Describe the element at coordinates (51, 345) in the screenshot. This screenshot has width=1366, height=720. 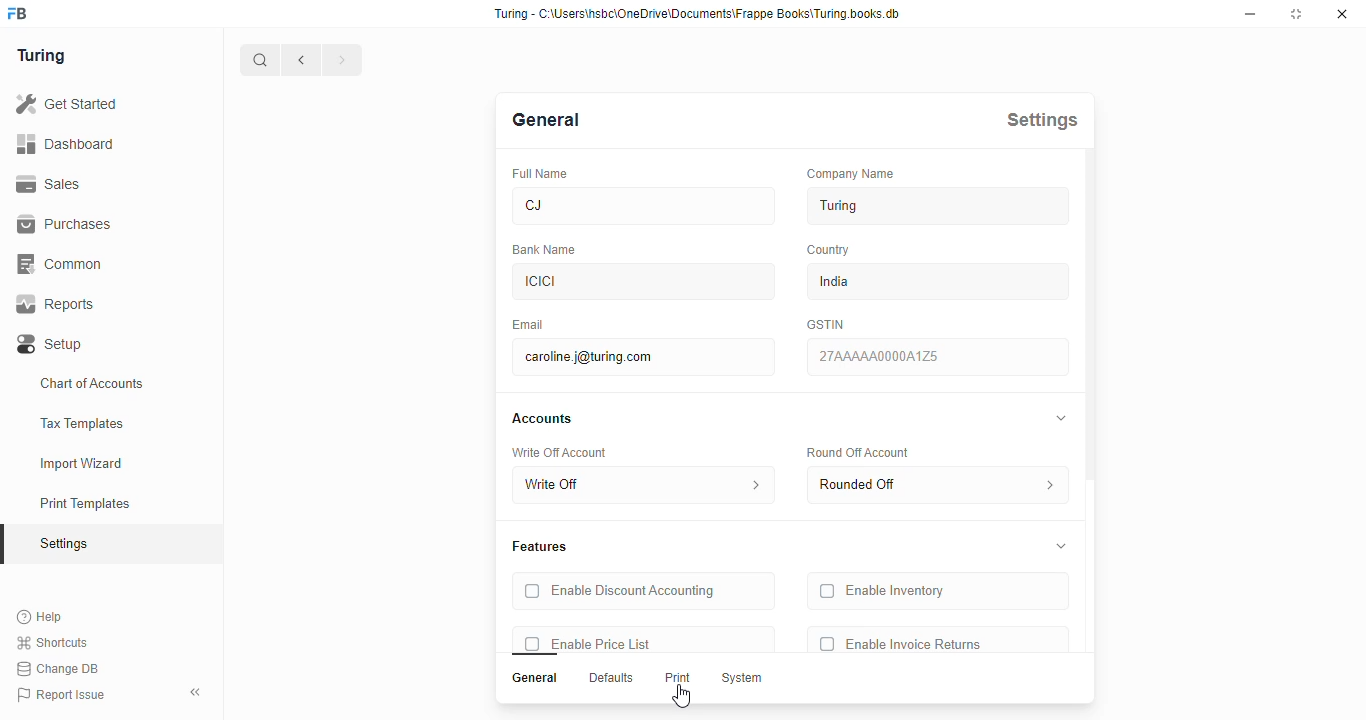
I see `setup` at that location.